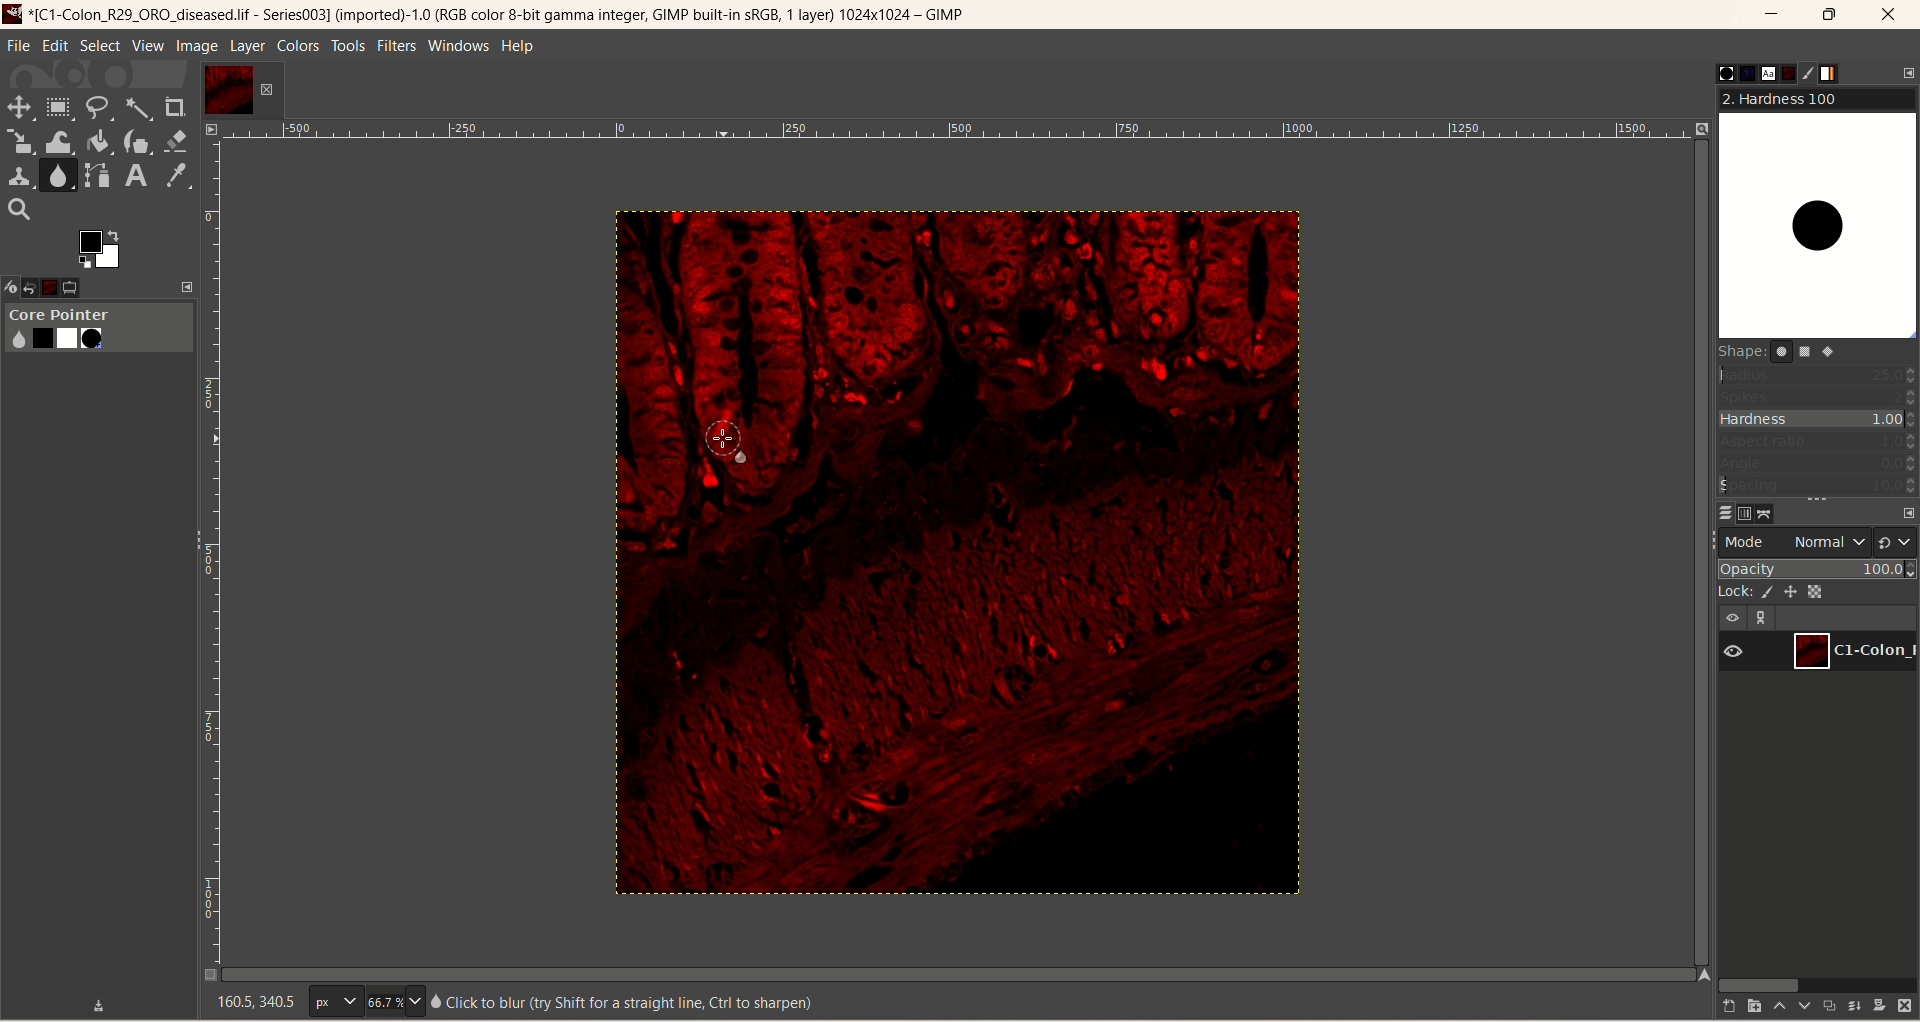  I want to click on document history, so click(1787, 73).